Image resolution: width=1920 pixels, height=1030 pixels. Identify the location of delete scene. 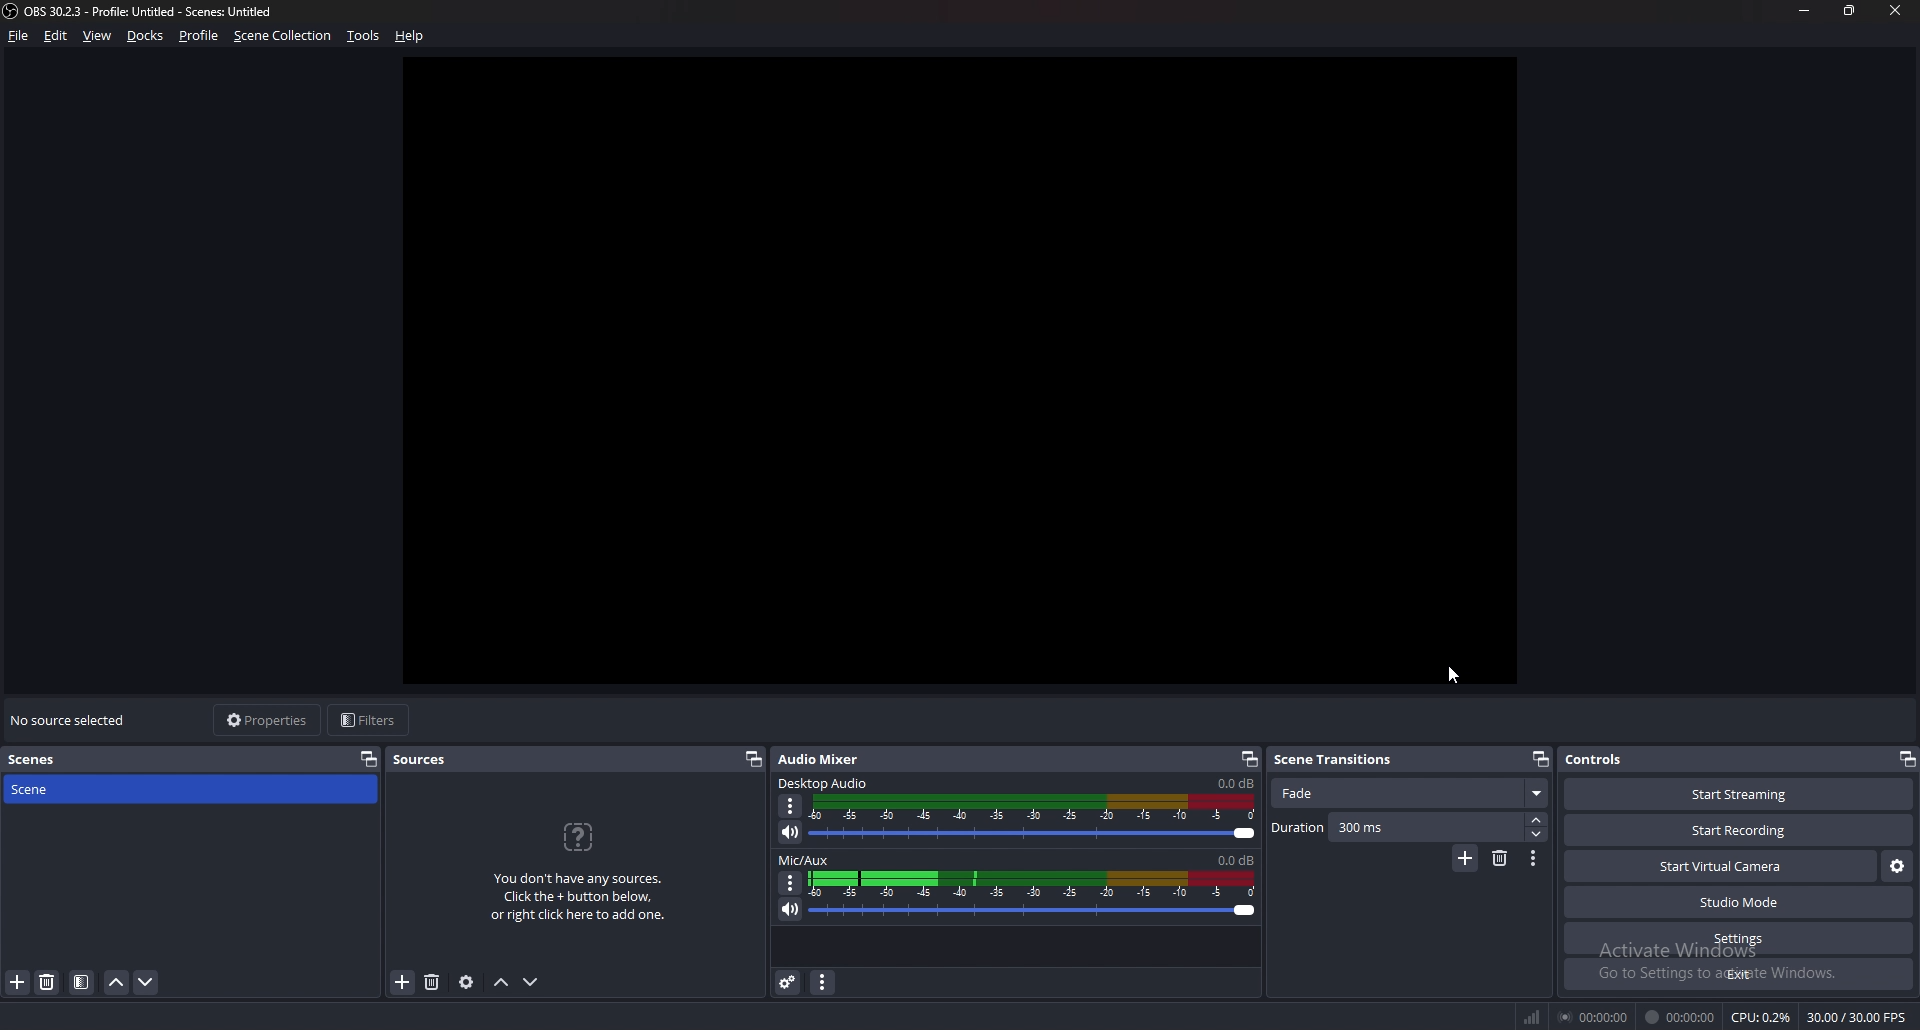
(1502, 858).